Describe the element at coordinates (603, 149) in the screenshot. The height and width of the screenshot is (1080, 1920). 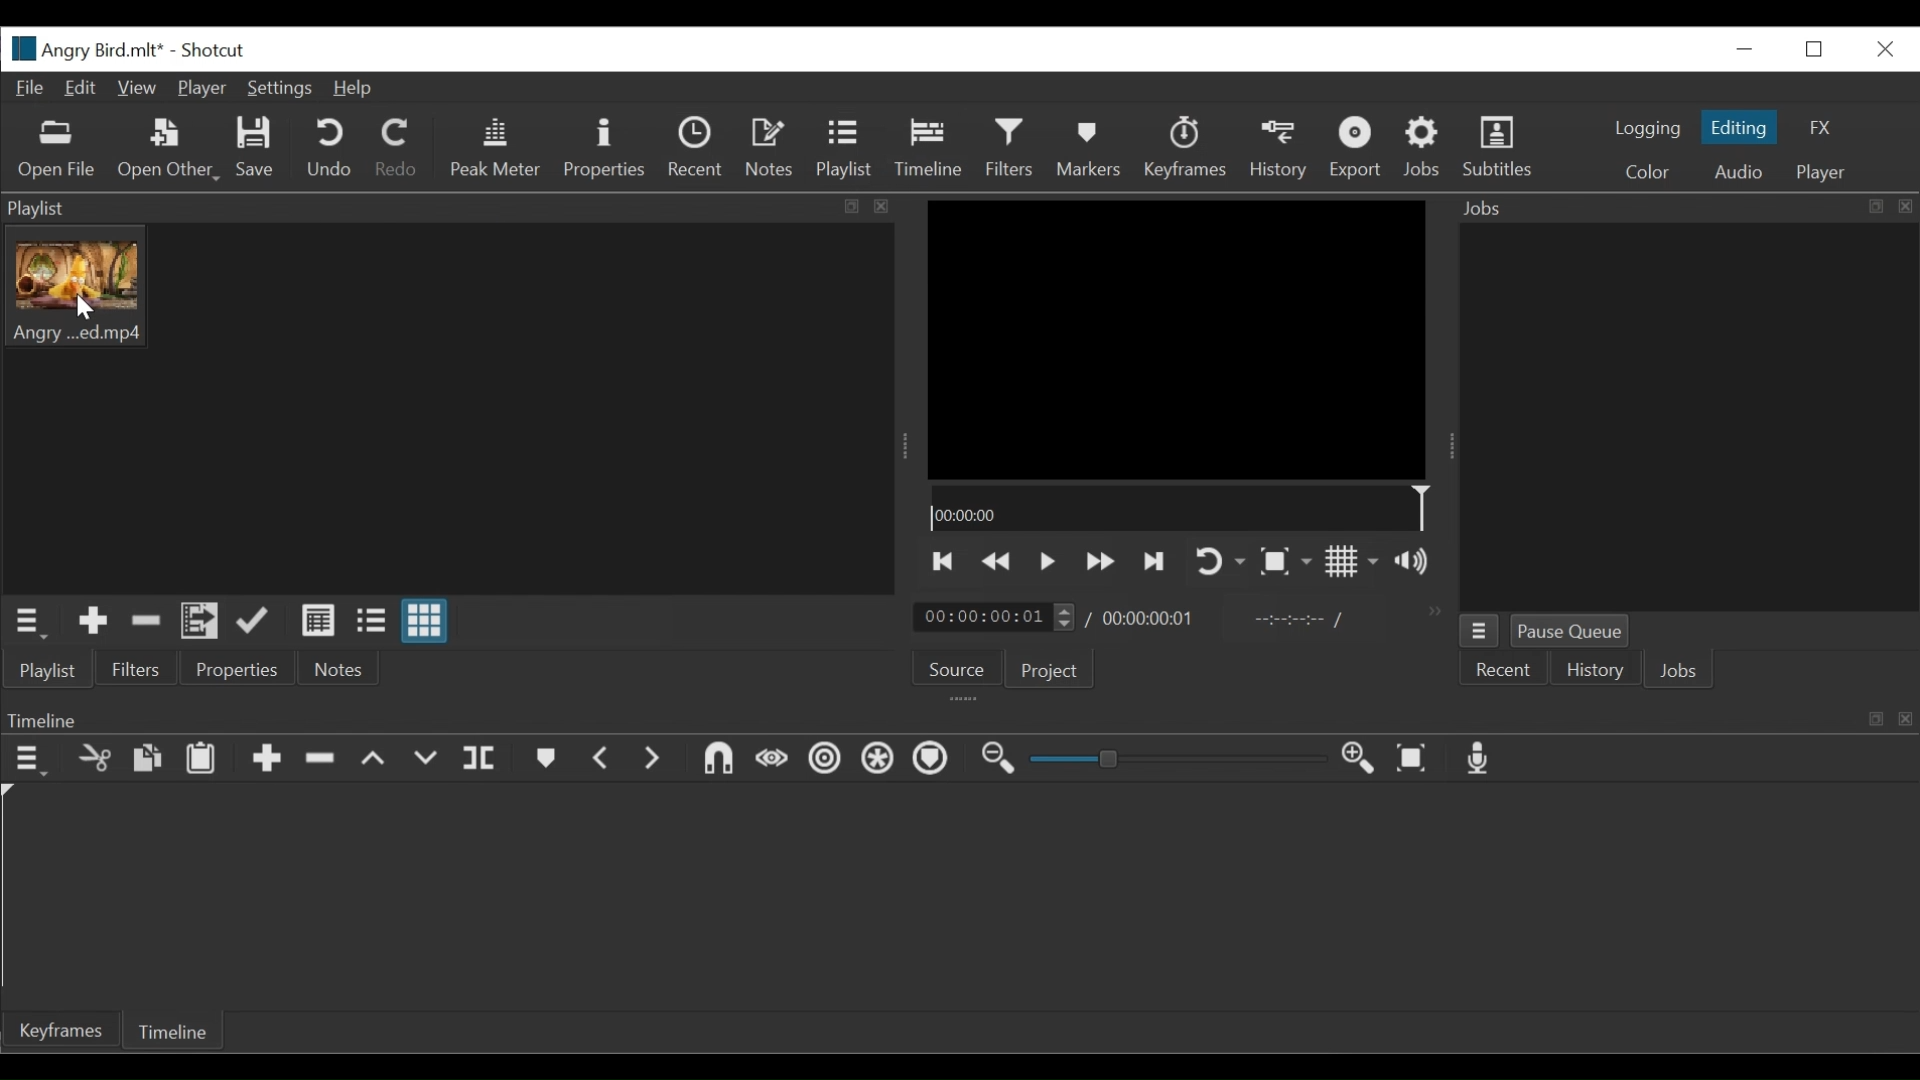
I see `Properties` at that location.